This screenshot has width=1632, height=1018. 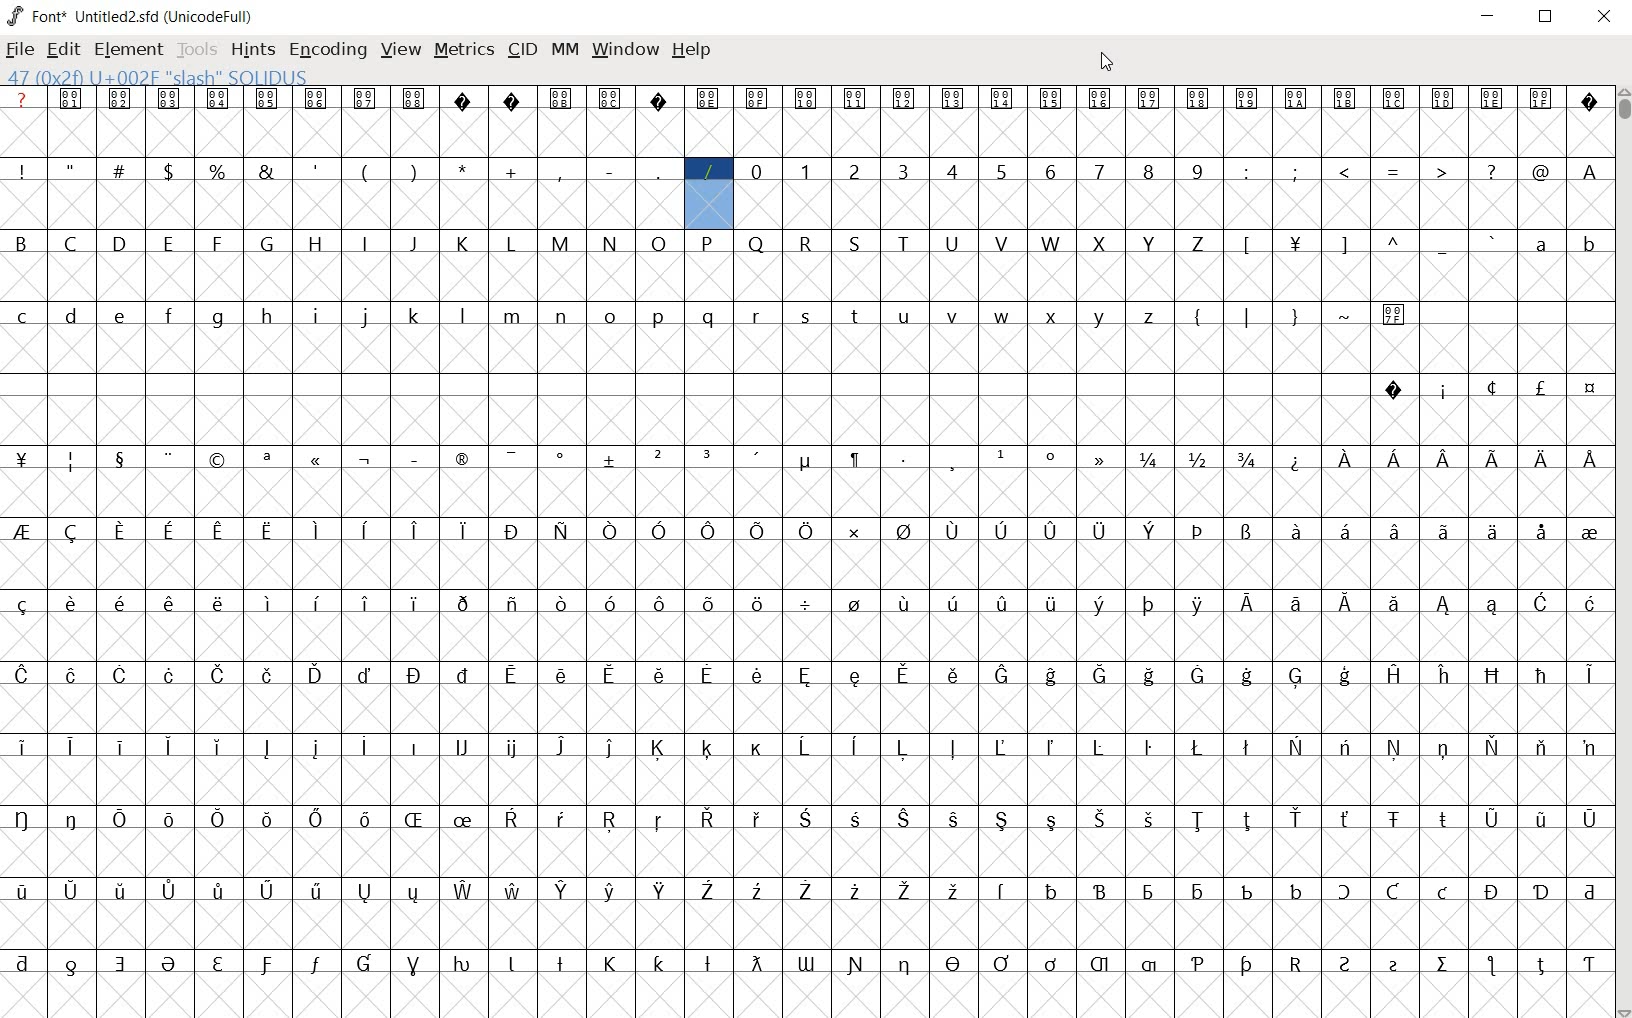 I want to click on glyph, so click(x=318, y=531).